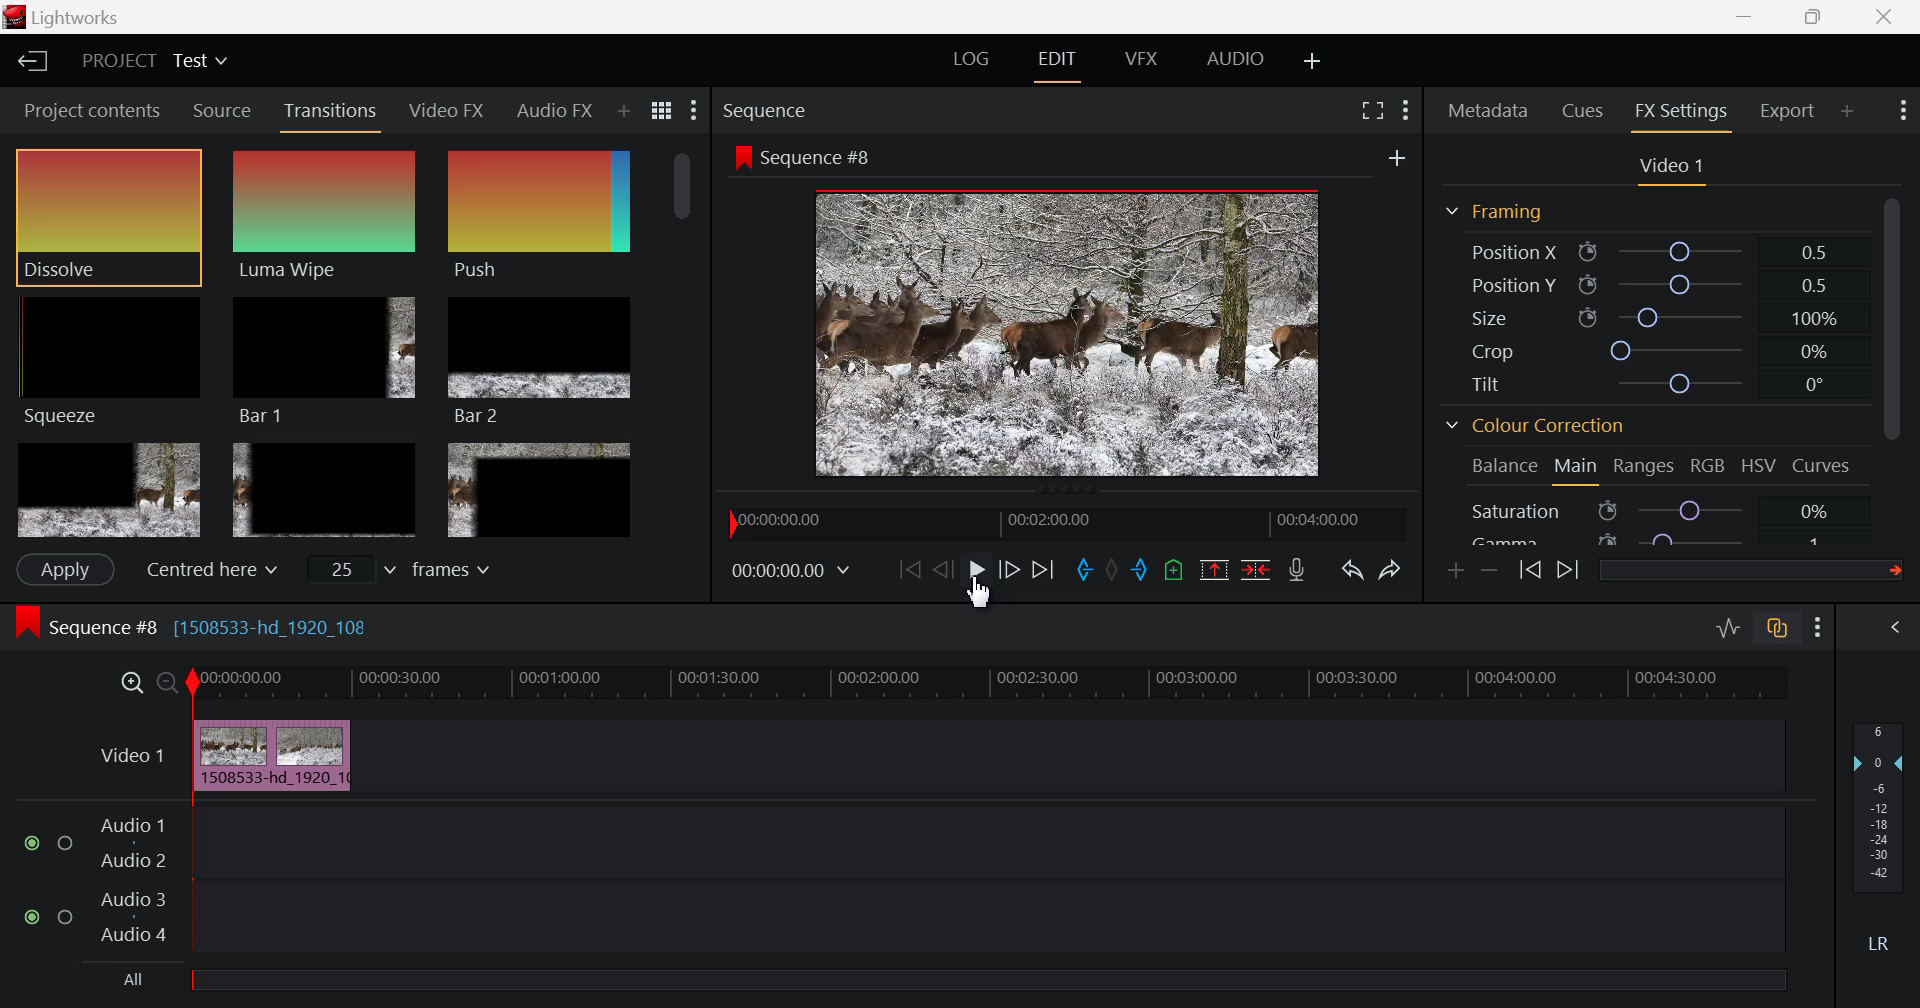 Image resolution: width=1920 pixels, height=1008 pixels. I want to click on Dissolve Effect, so click(108, 217).